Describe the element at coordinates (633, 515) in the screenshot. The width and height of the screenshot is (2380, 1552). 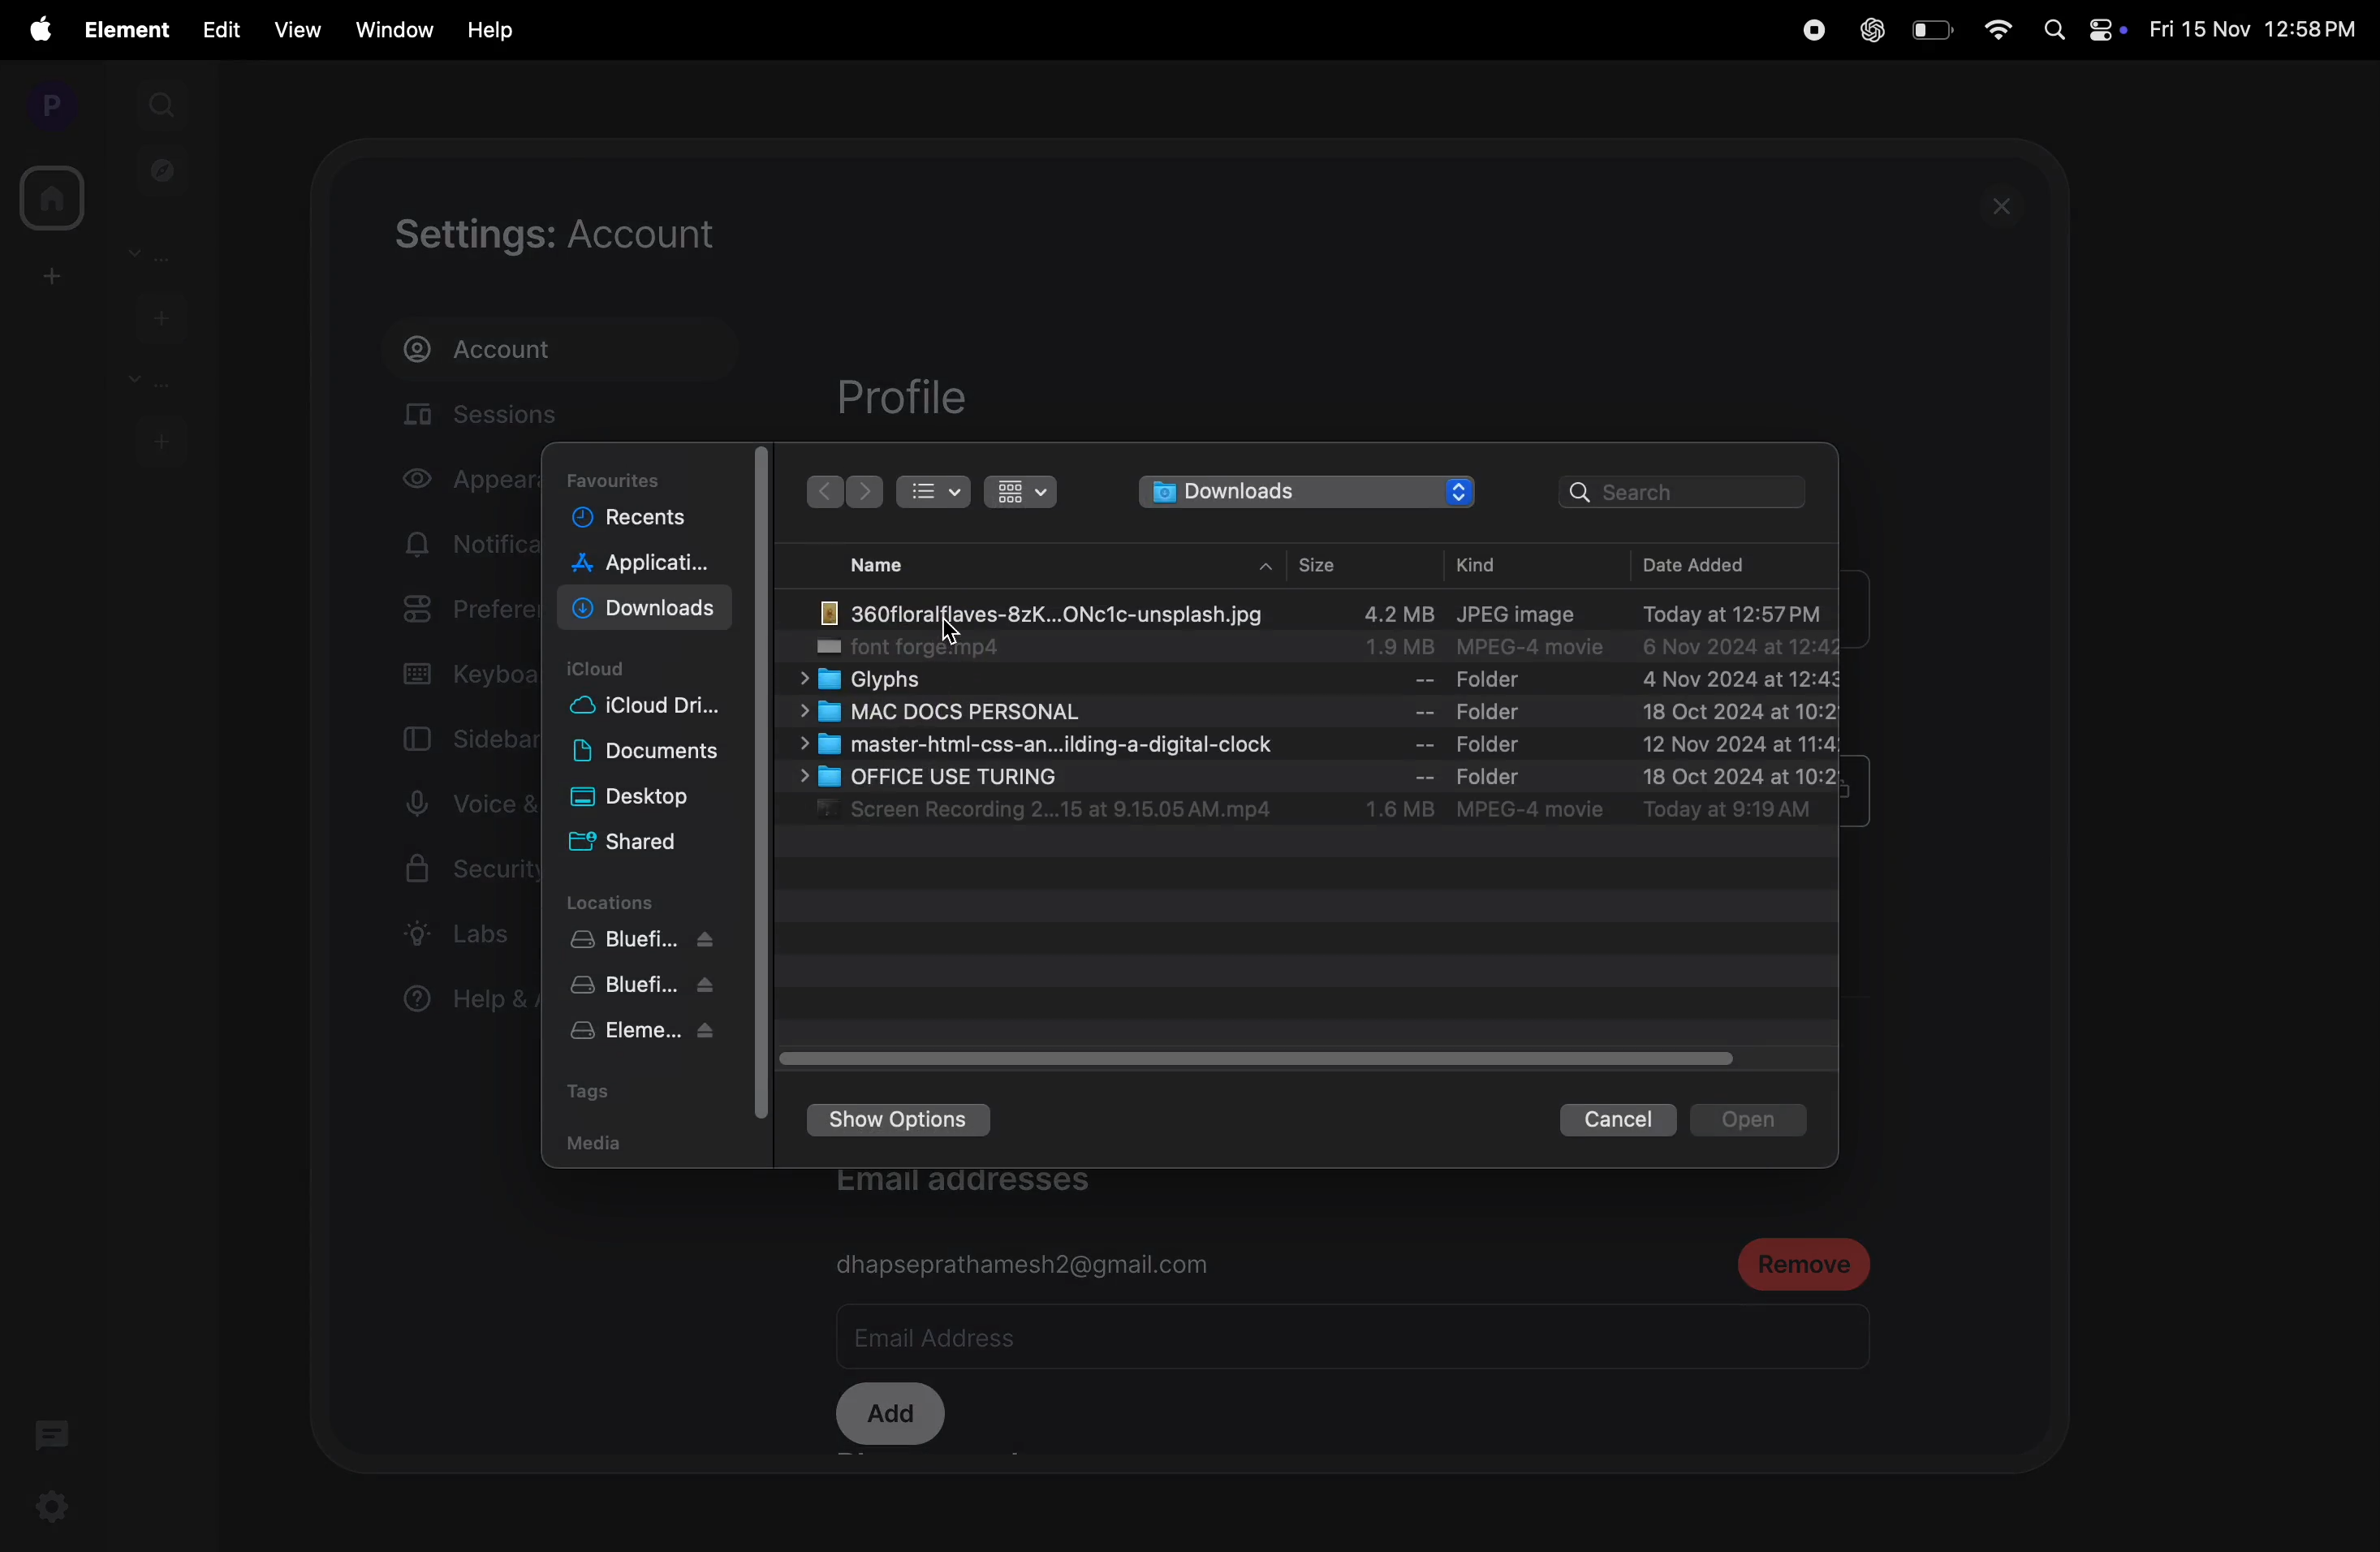
I see `recents` at that location.